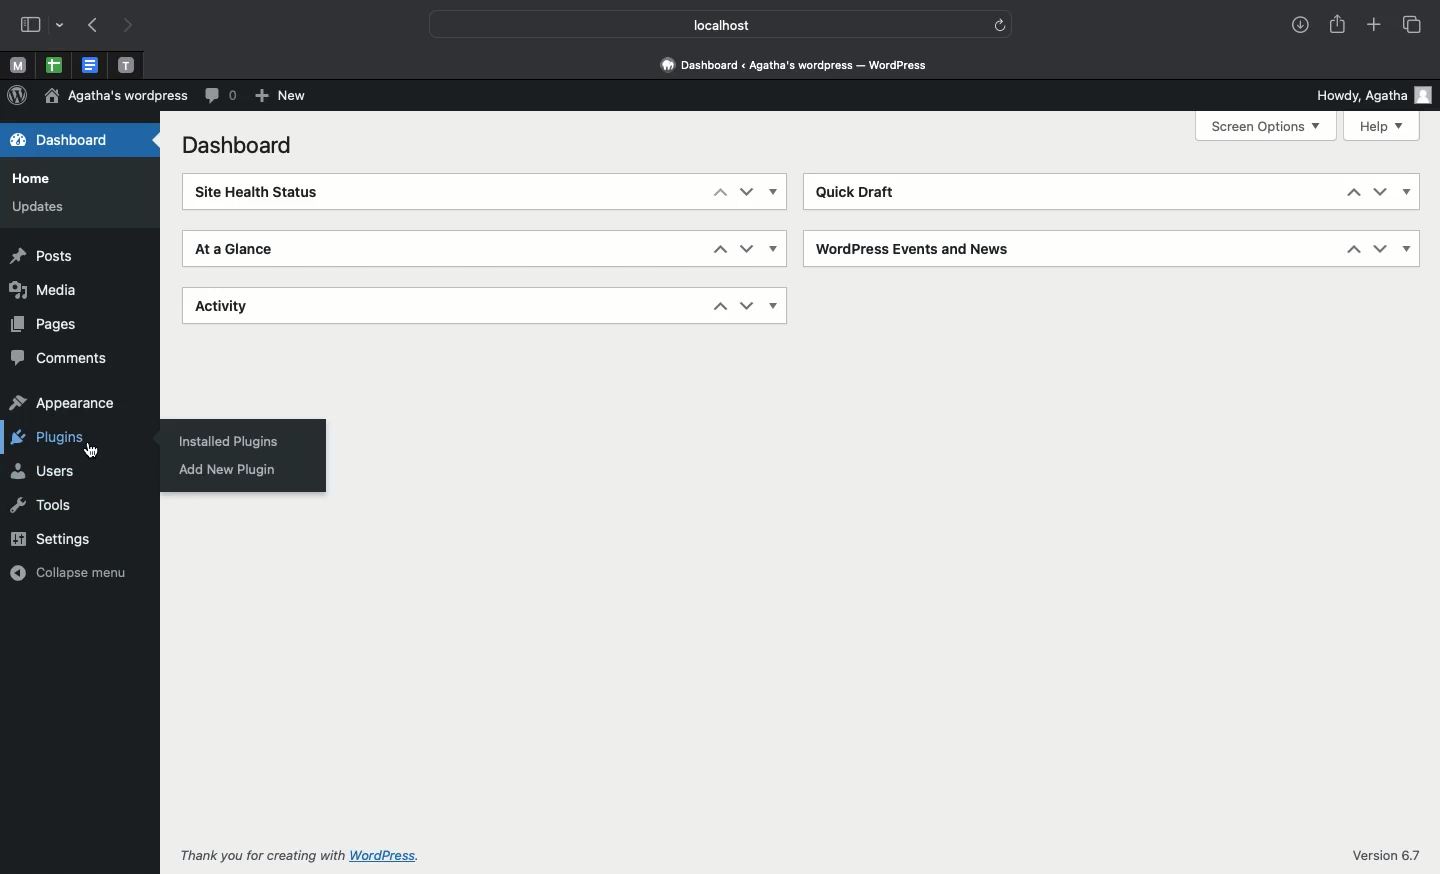 The height and width of the screenshot is (874, 1440). Describe the element at coordinates (90, 26) in the screenshot. I see `Previous page` at that location.